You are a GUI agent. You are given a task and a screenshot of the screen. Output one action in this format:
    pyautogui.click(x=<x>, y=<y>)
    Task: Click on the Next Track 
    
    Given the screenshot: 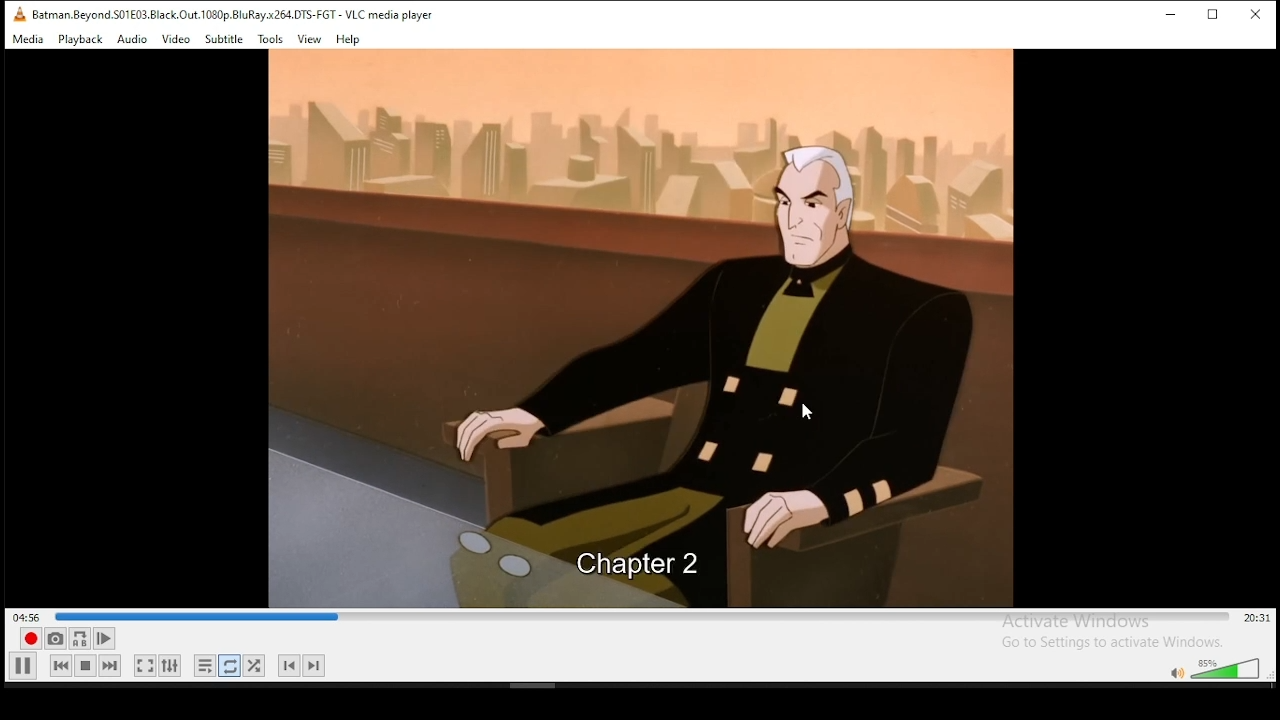 What is the action you would take?
    pyautogui.click(x=317, y=665)
    